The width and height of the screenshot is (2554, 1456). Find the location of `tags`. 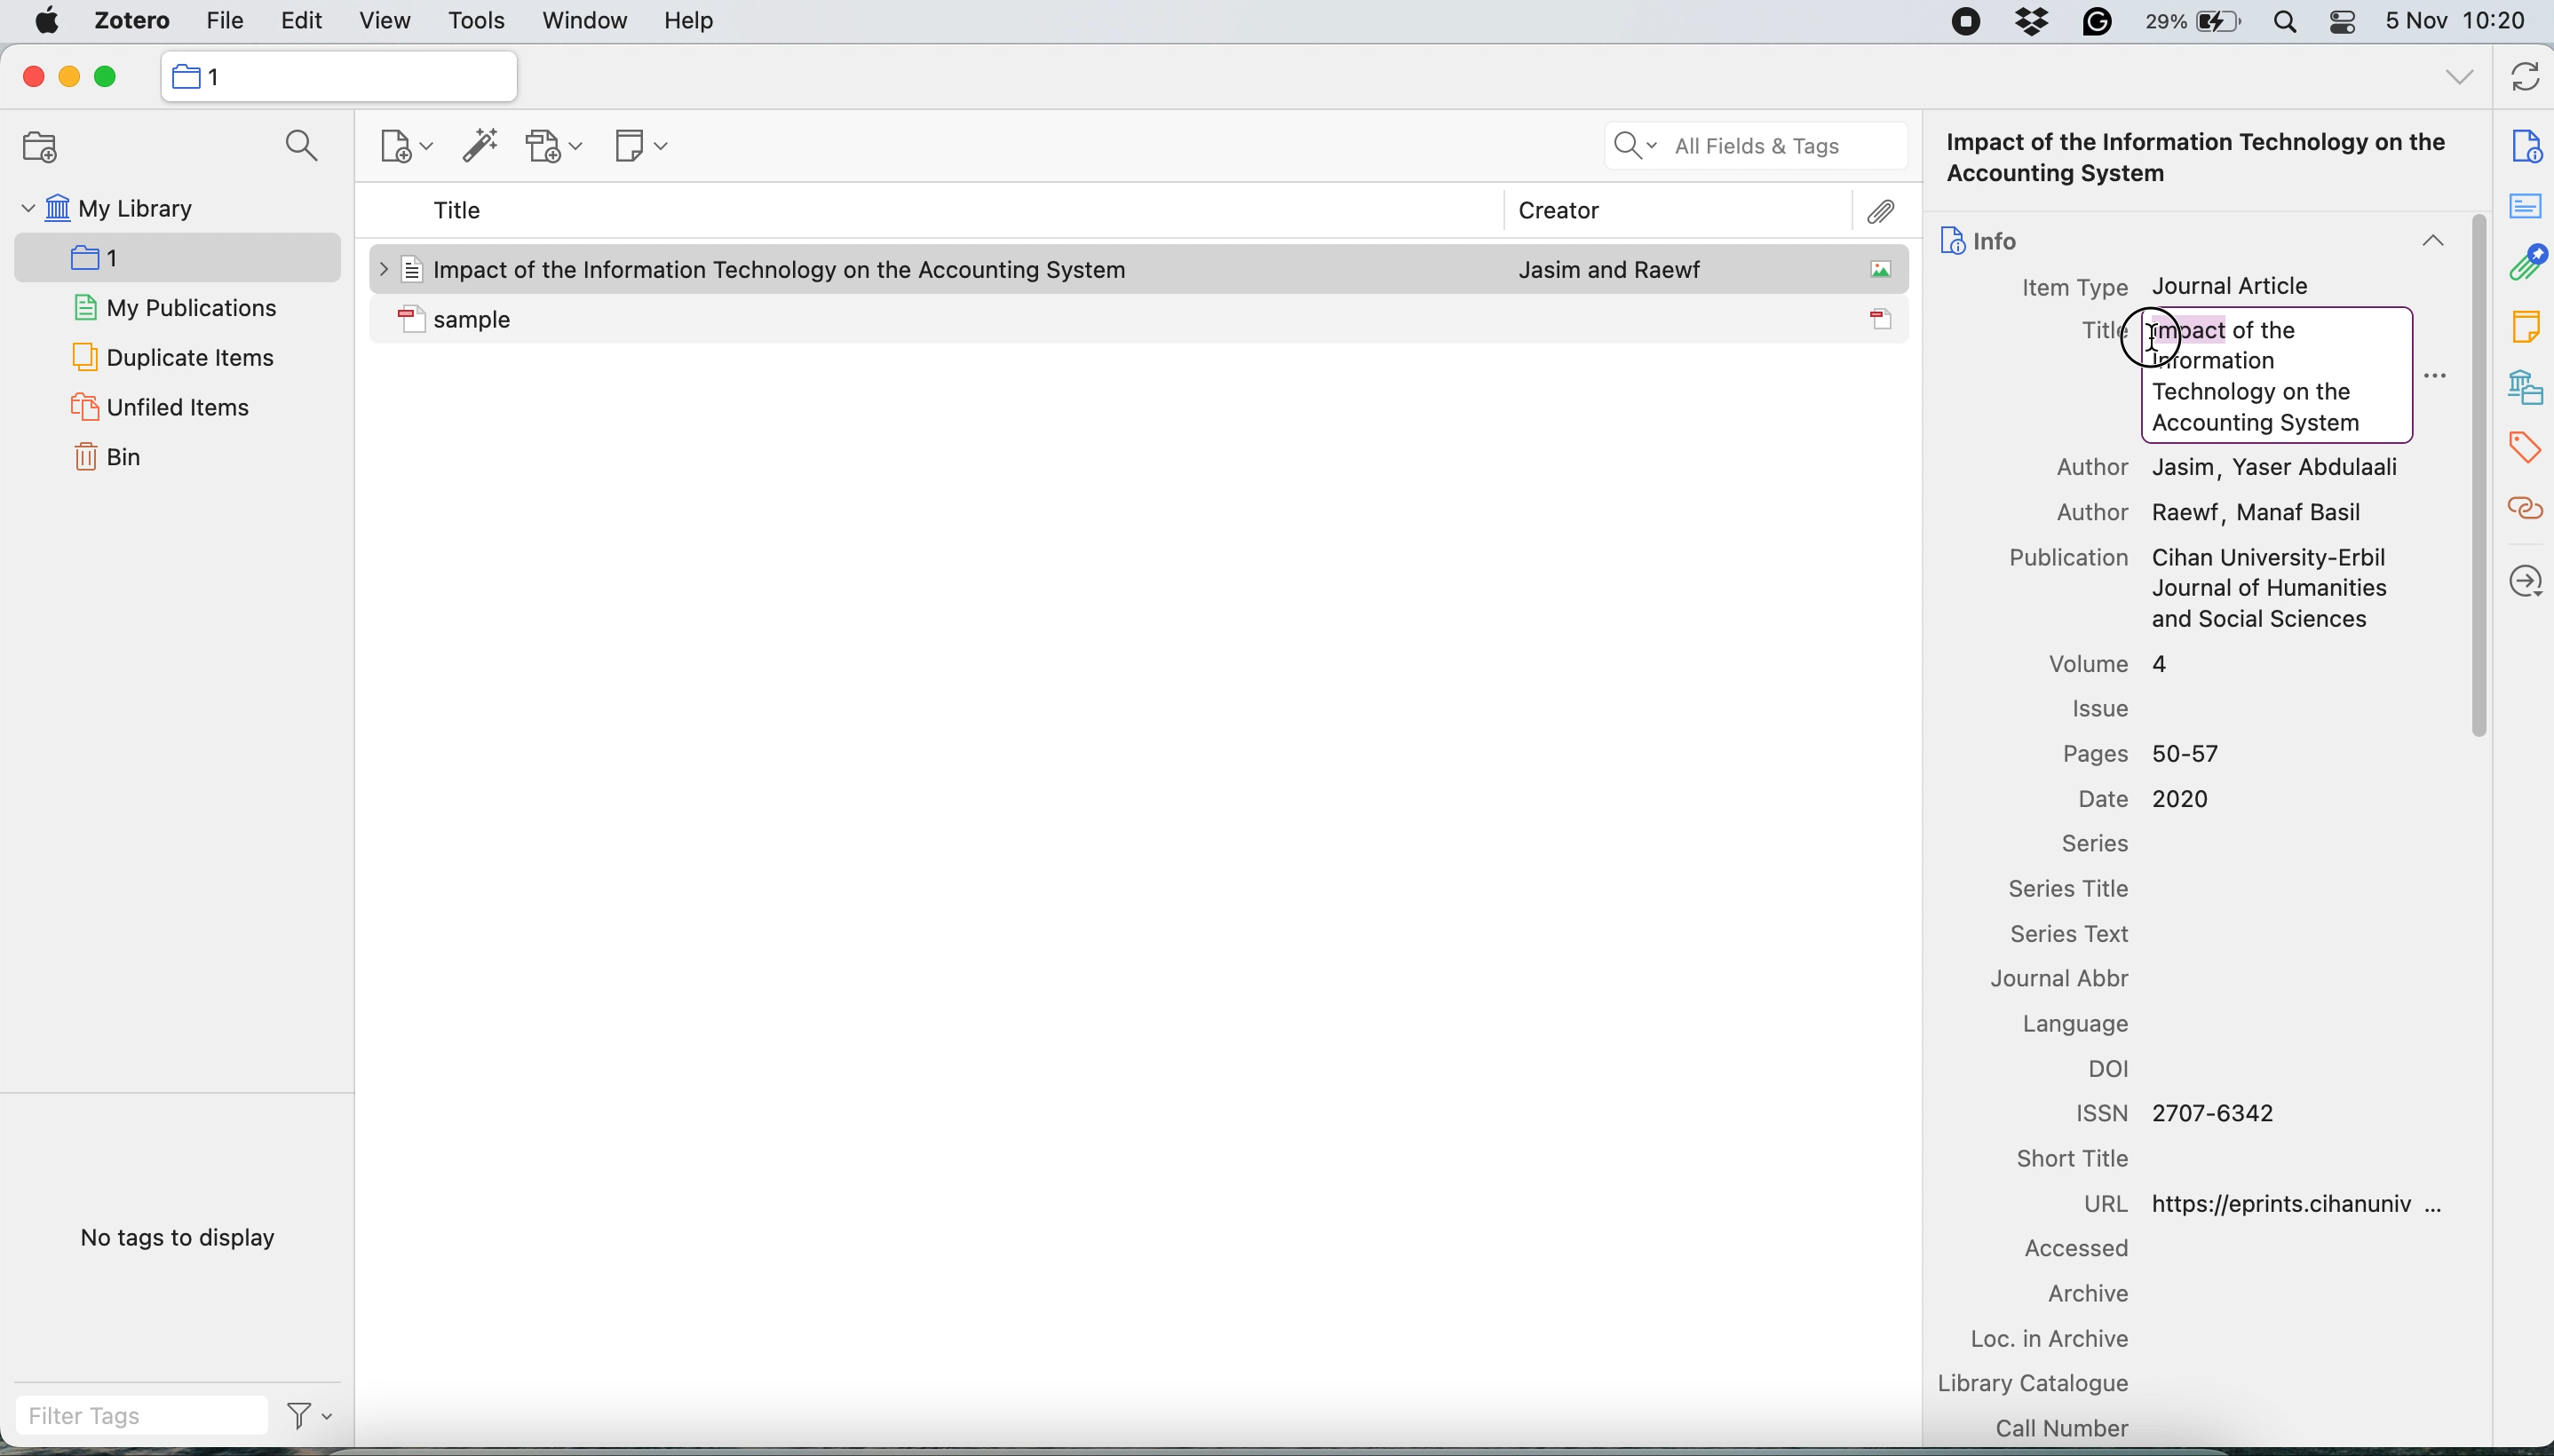

tags is located at coordinates (2524, 451).